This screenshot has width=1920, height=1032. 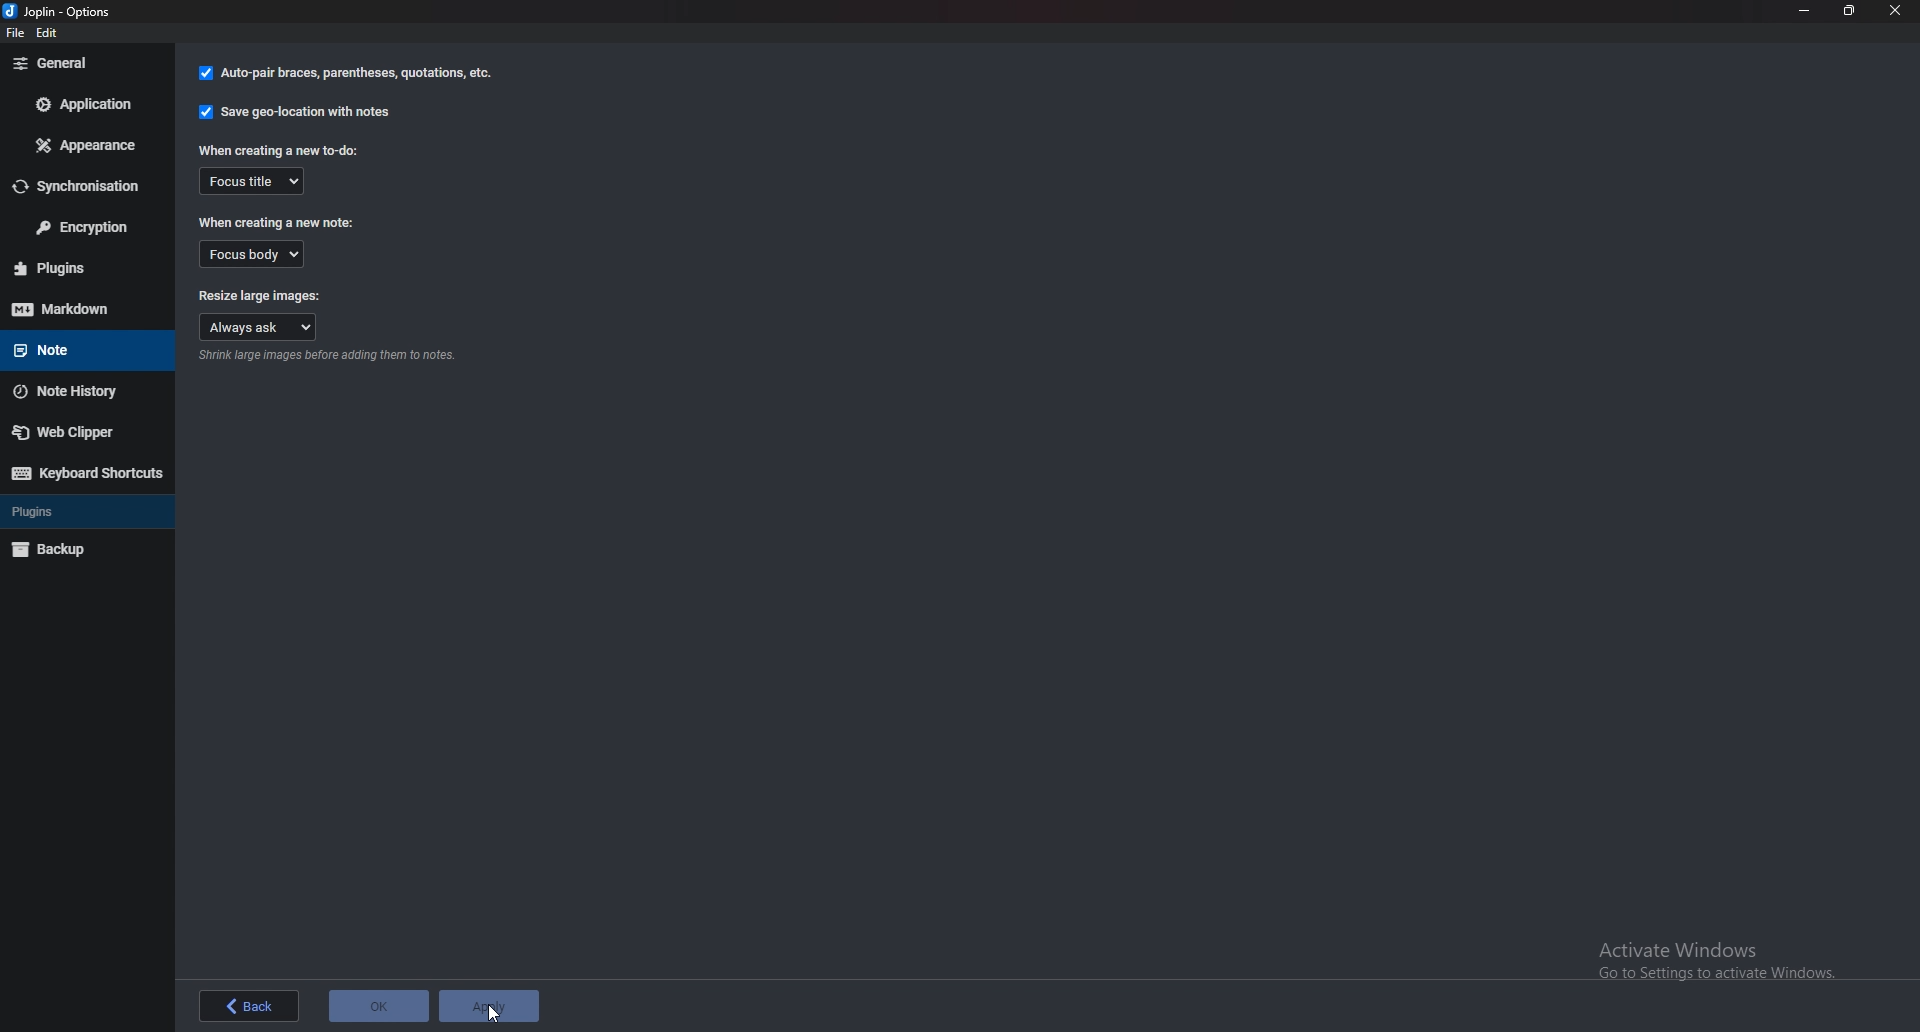 I want to click on apply, so click(x=488, y=1004).